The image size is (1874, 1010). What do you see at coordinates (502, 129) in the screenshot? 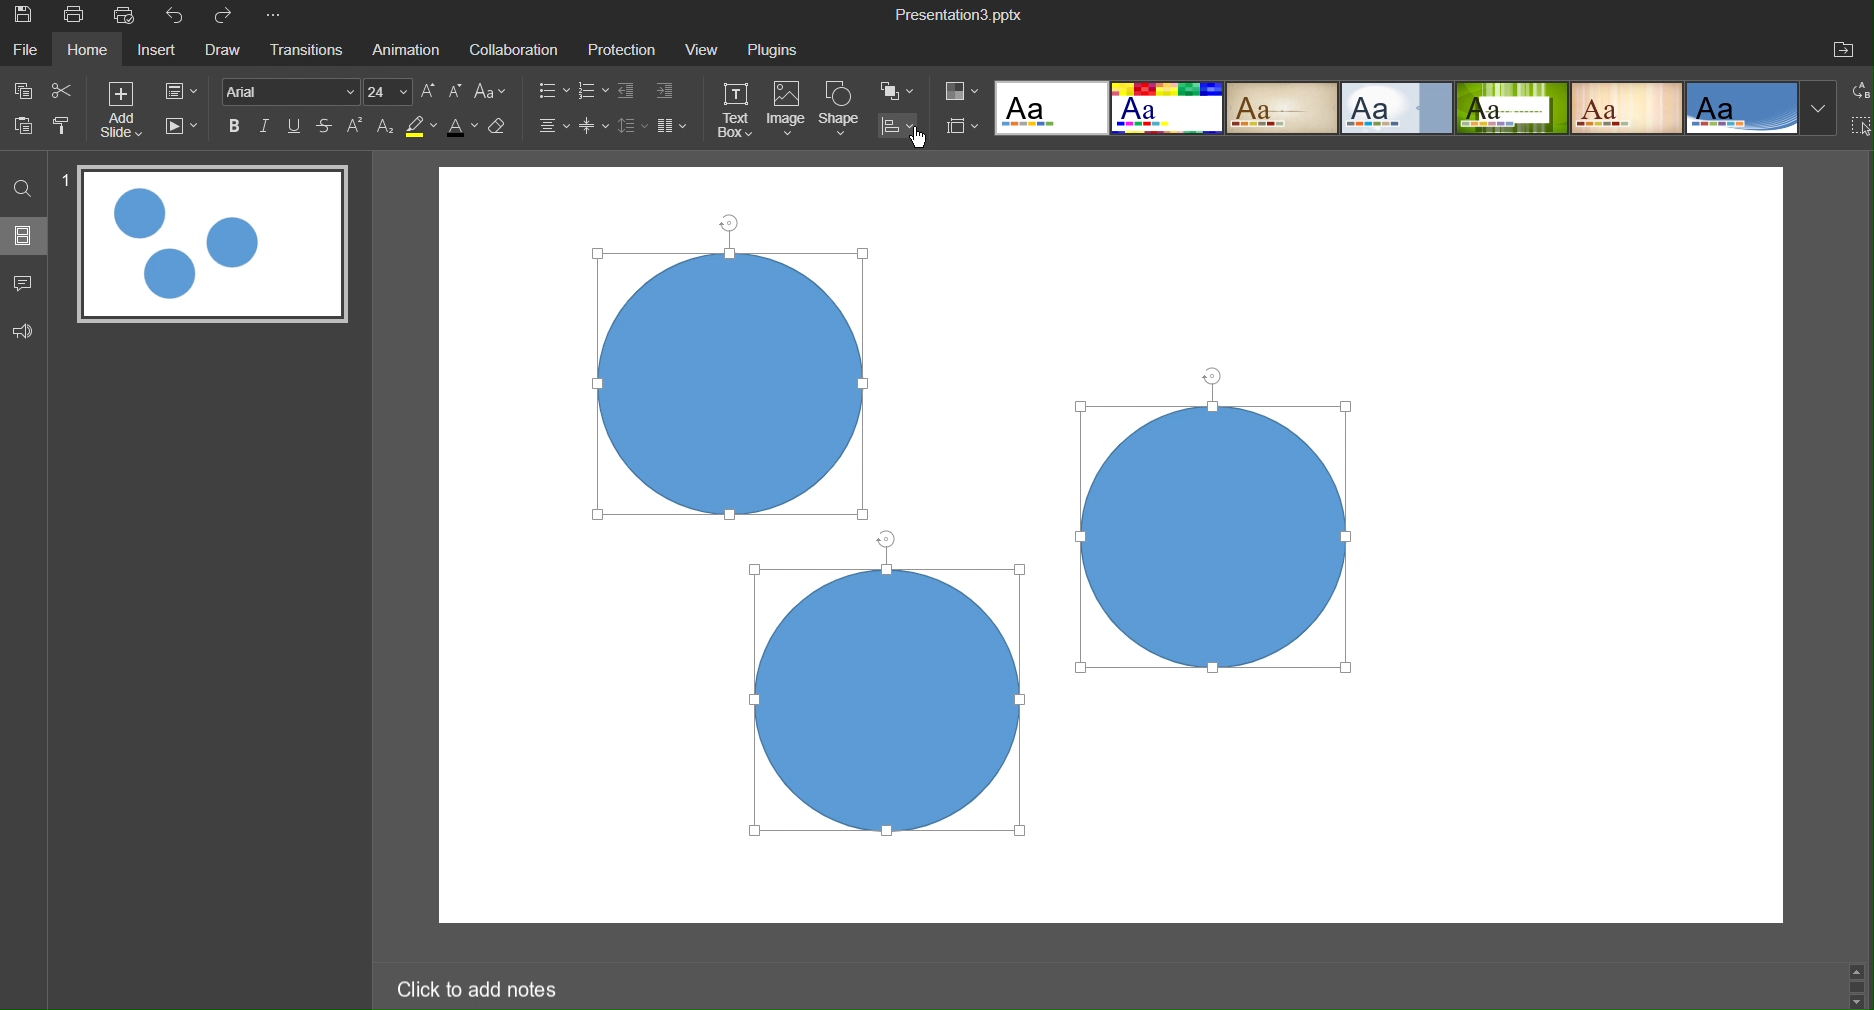
I see `Erase Style` at bounding box center [502, 129].